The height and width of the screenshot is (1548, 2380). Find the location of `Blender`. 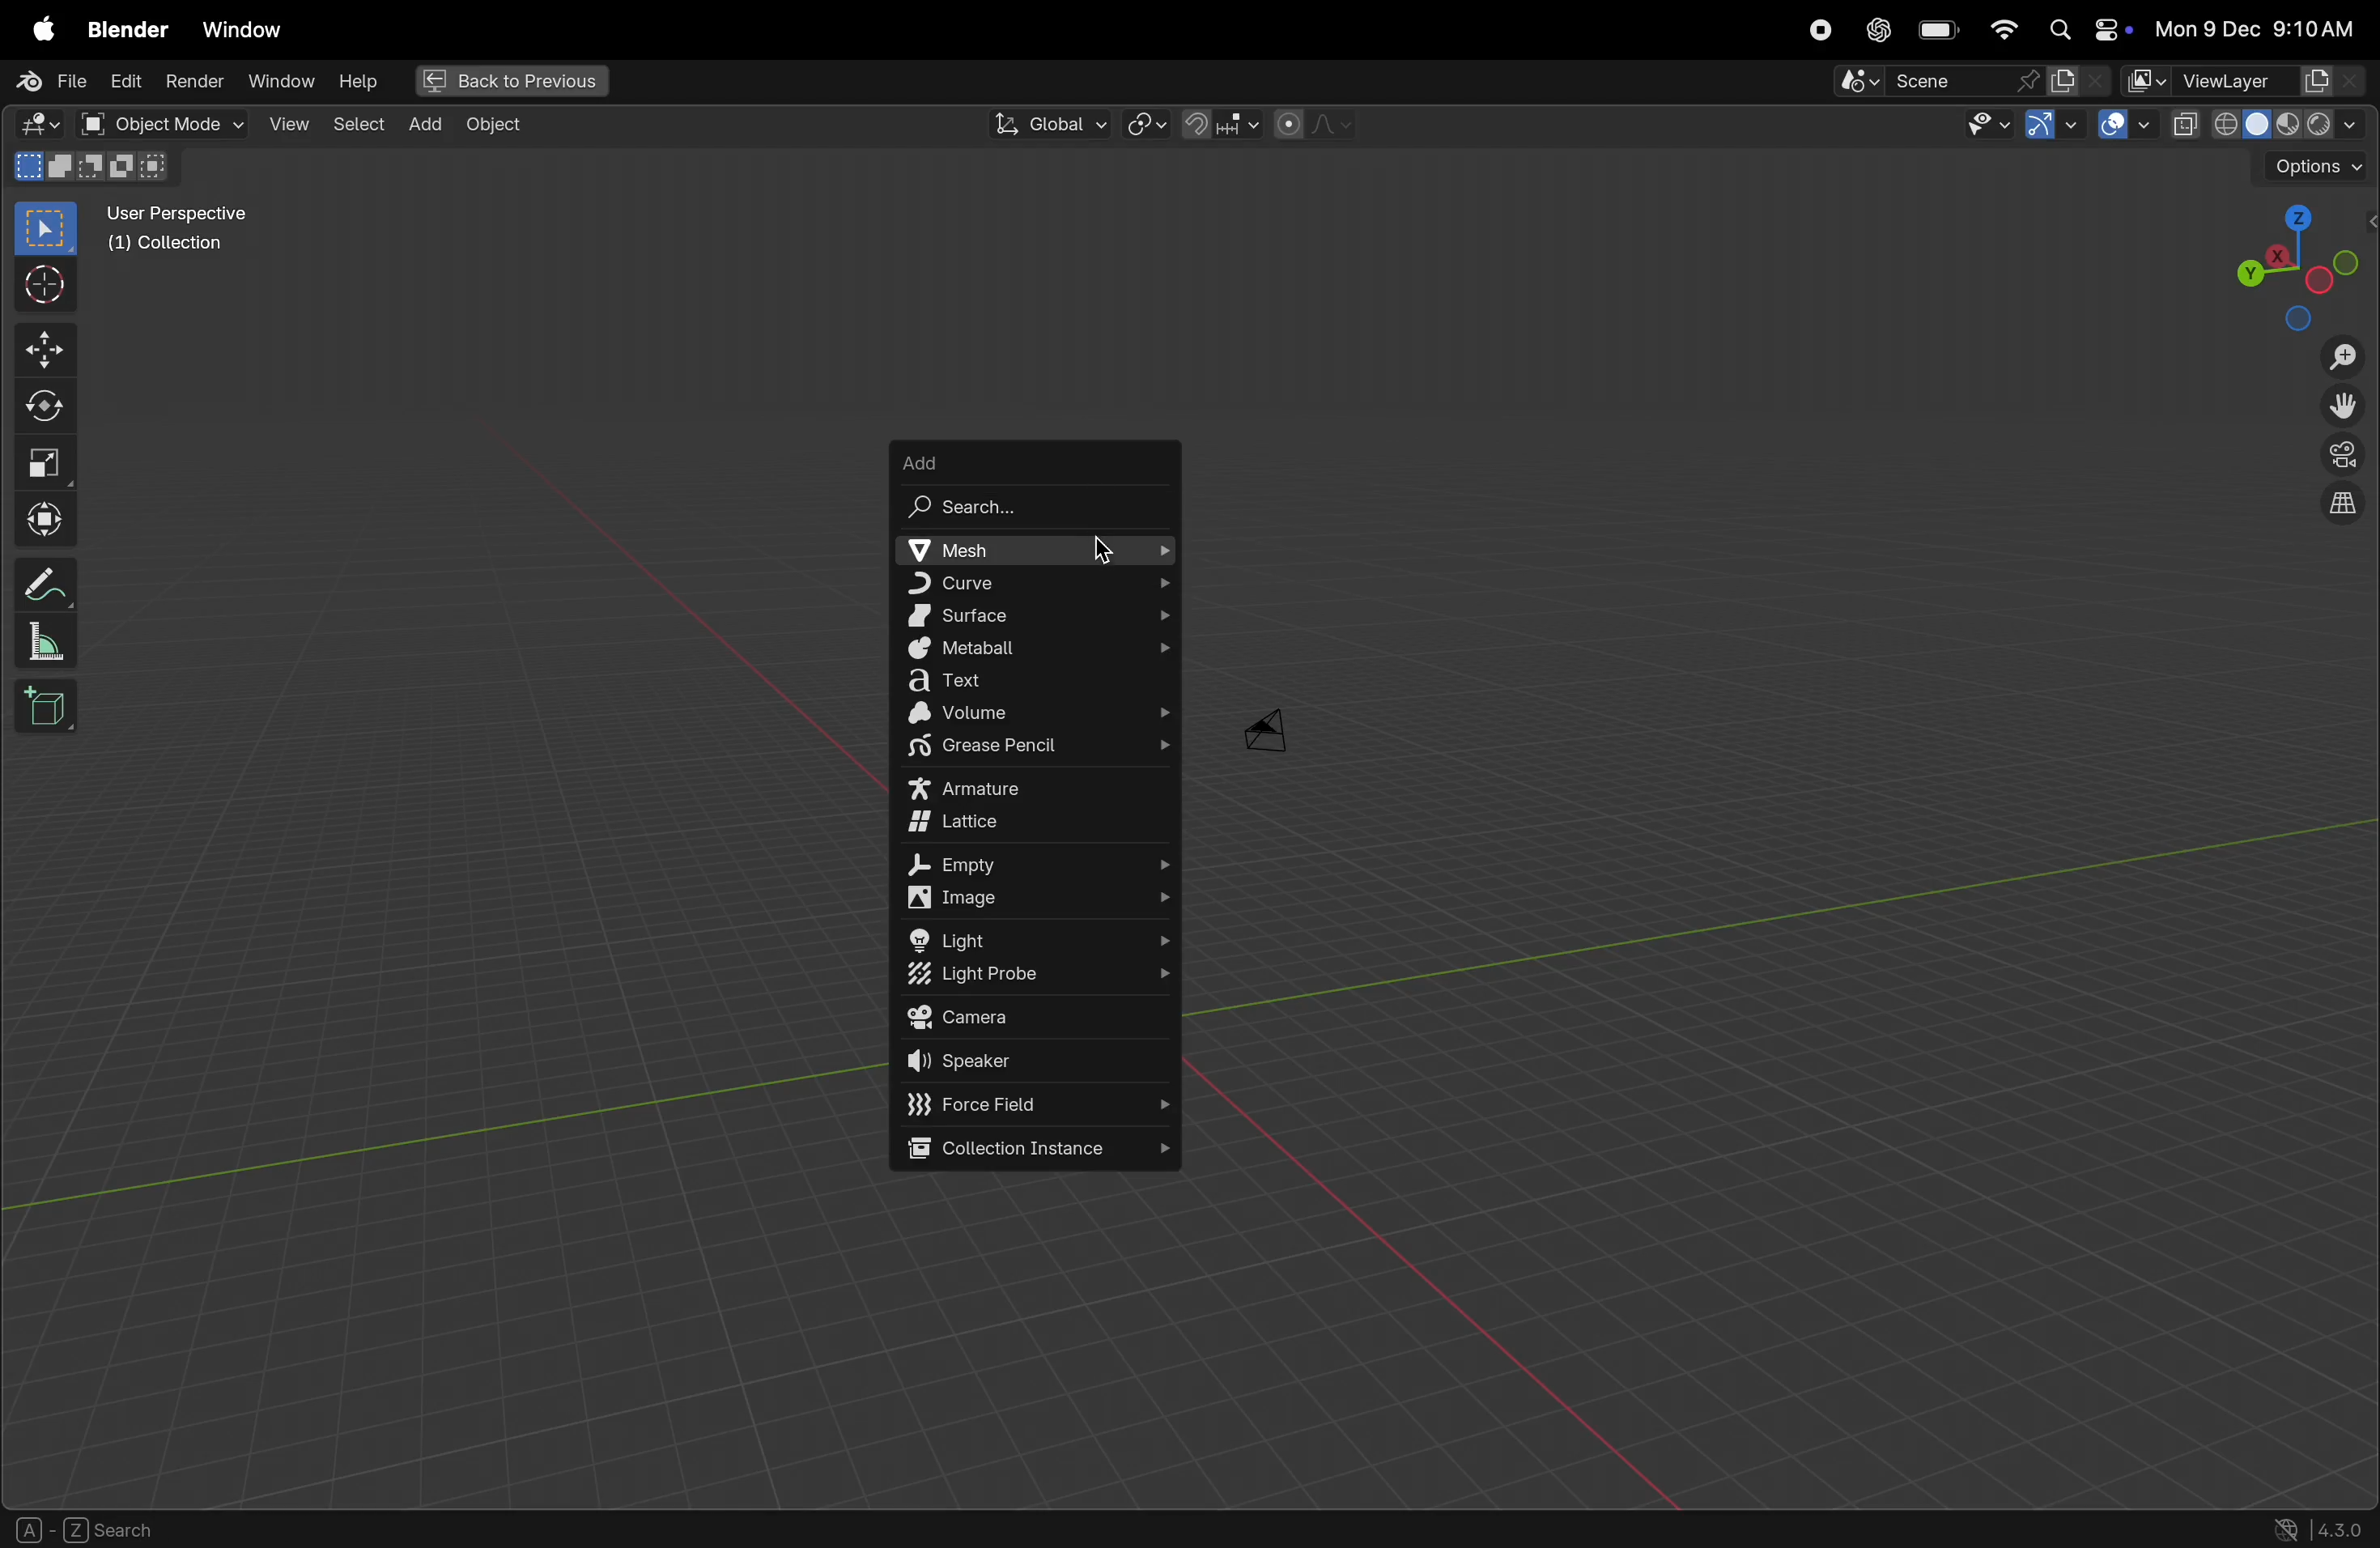

Blender is located at coordinates (122, 27).